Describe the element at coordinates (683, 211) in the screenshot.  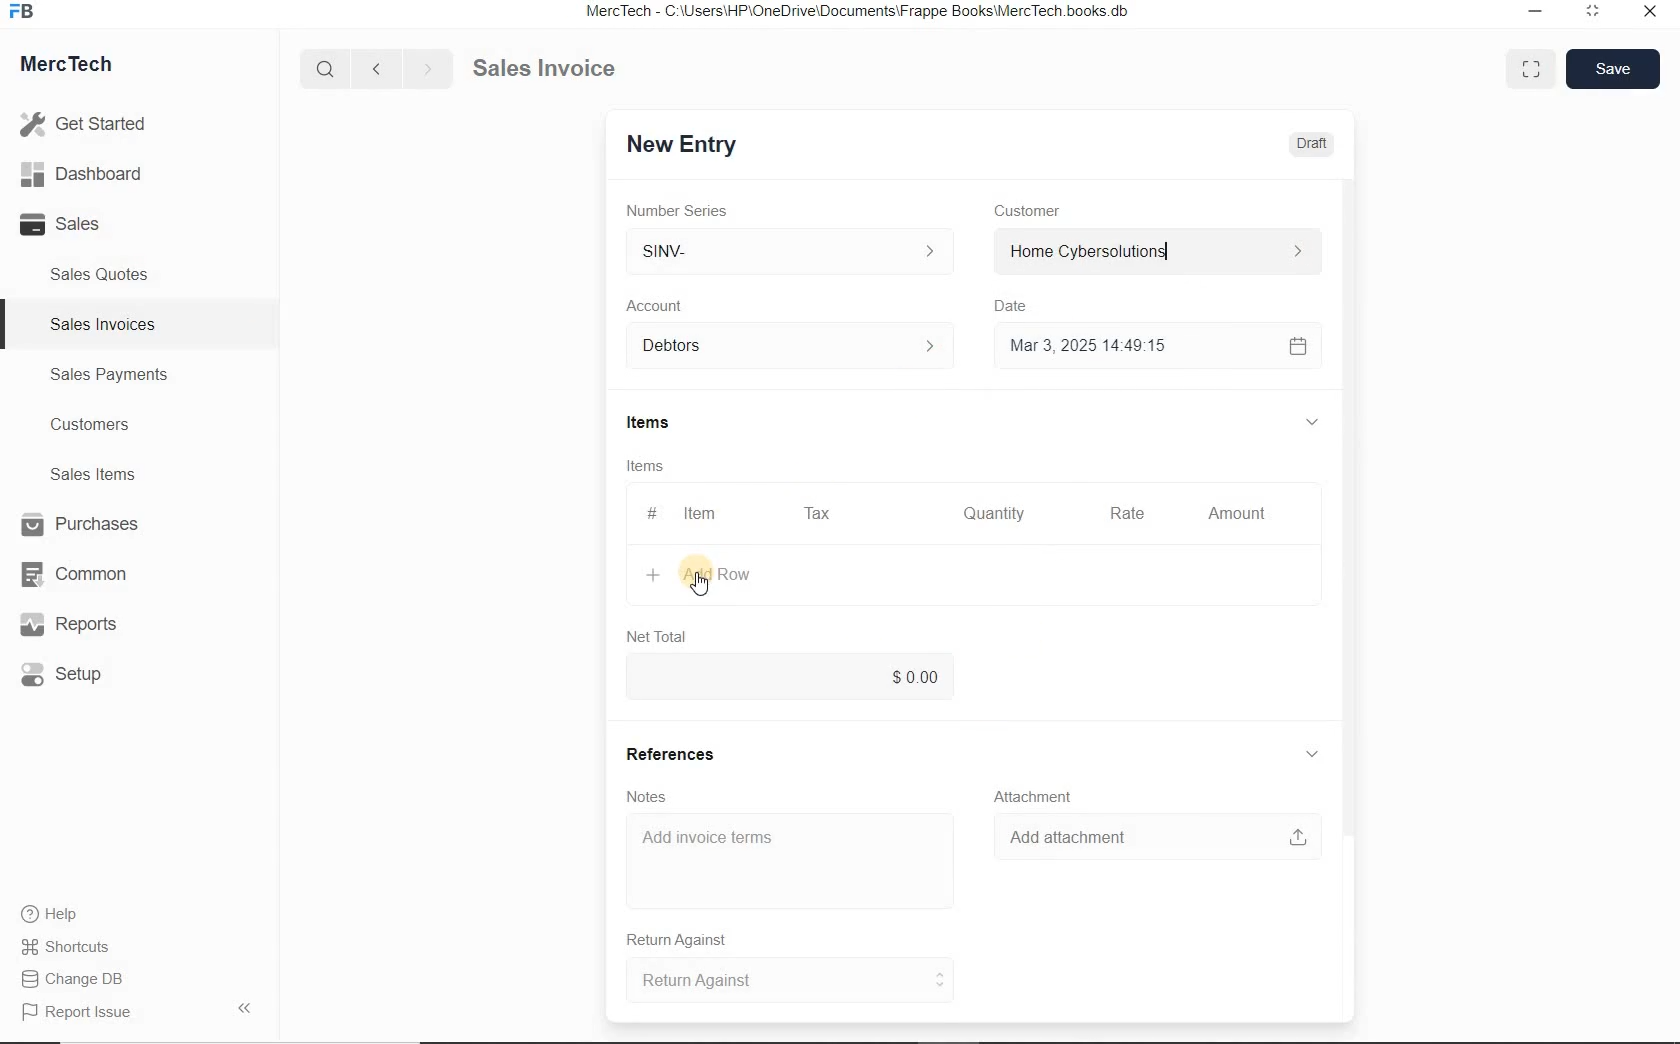
I see `Number Series` at that location.